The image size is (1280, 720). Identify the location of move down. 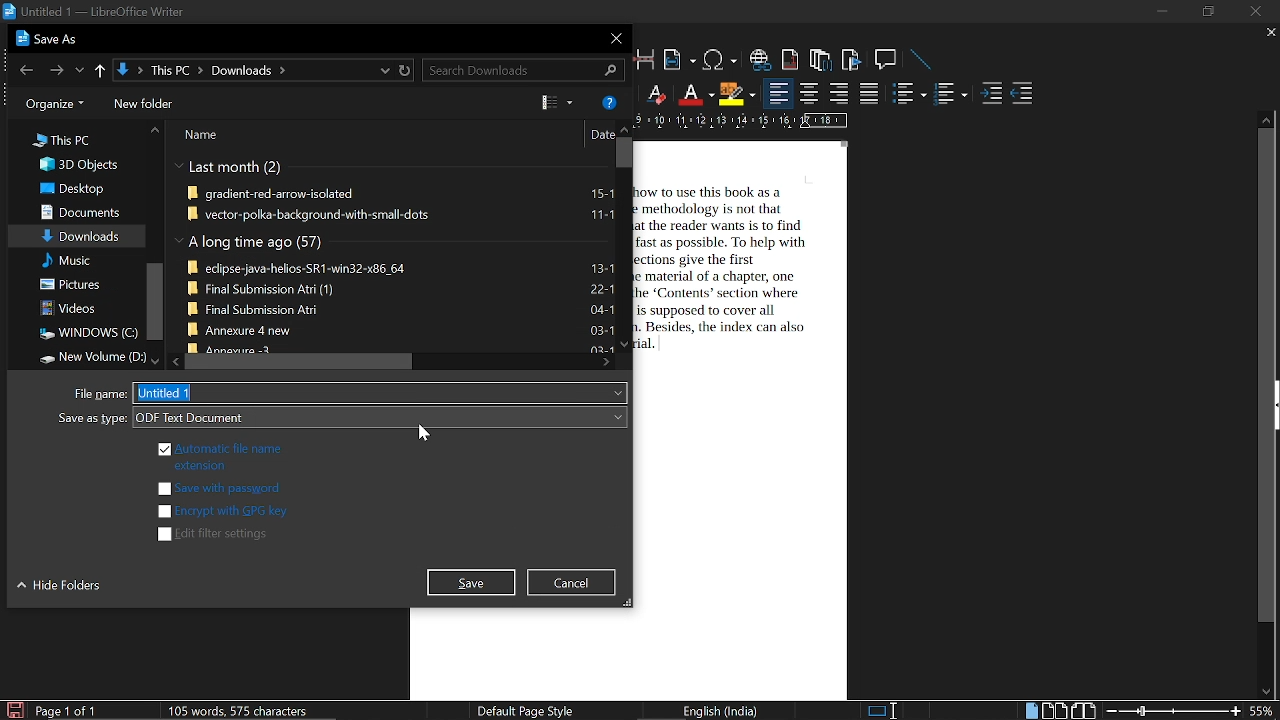
(150, 359).